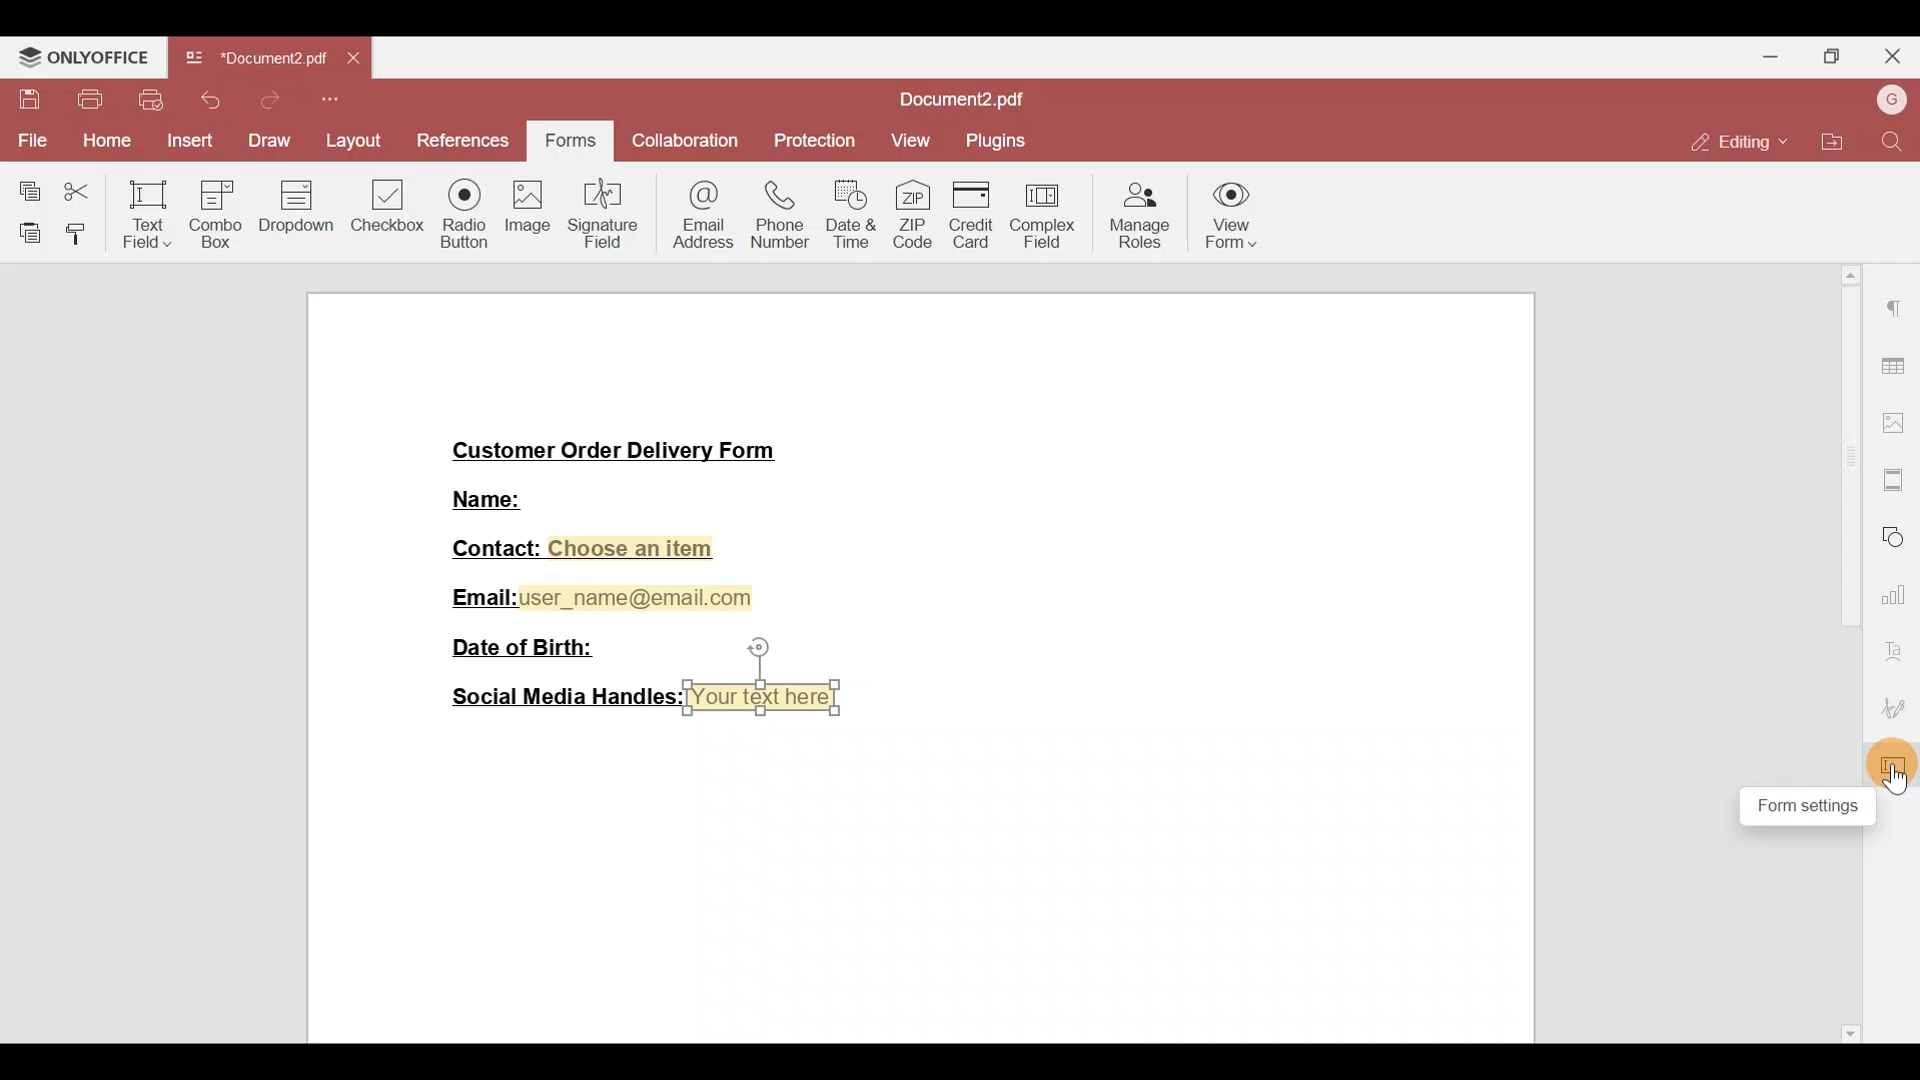 This screenshot has height=1080, width=1920. I want to click on Chart settings, so click(1898, 595).